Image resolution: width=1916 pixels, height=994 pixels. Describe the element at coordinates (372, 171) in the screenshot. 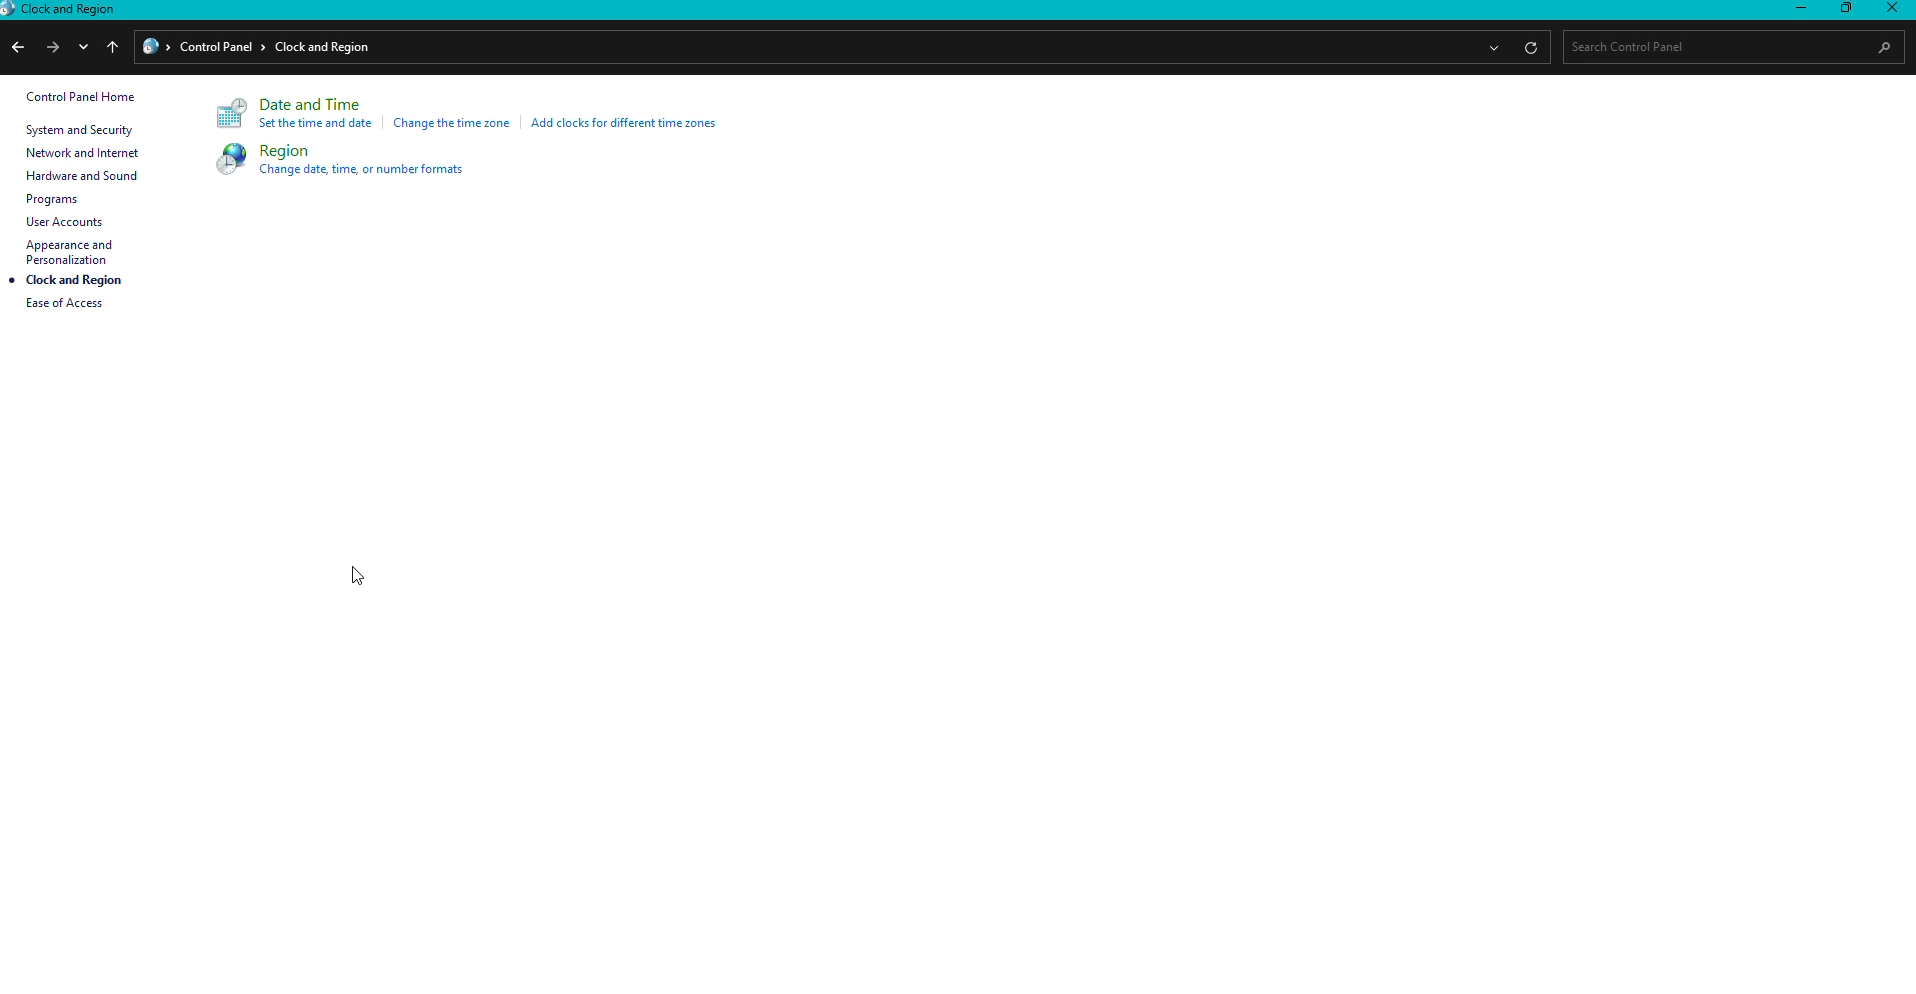

I see `Change date, time` at that location.